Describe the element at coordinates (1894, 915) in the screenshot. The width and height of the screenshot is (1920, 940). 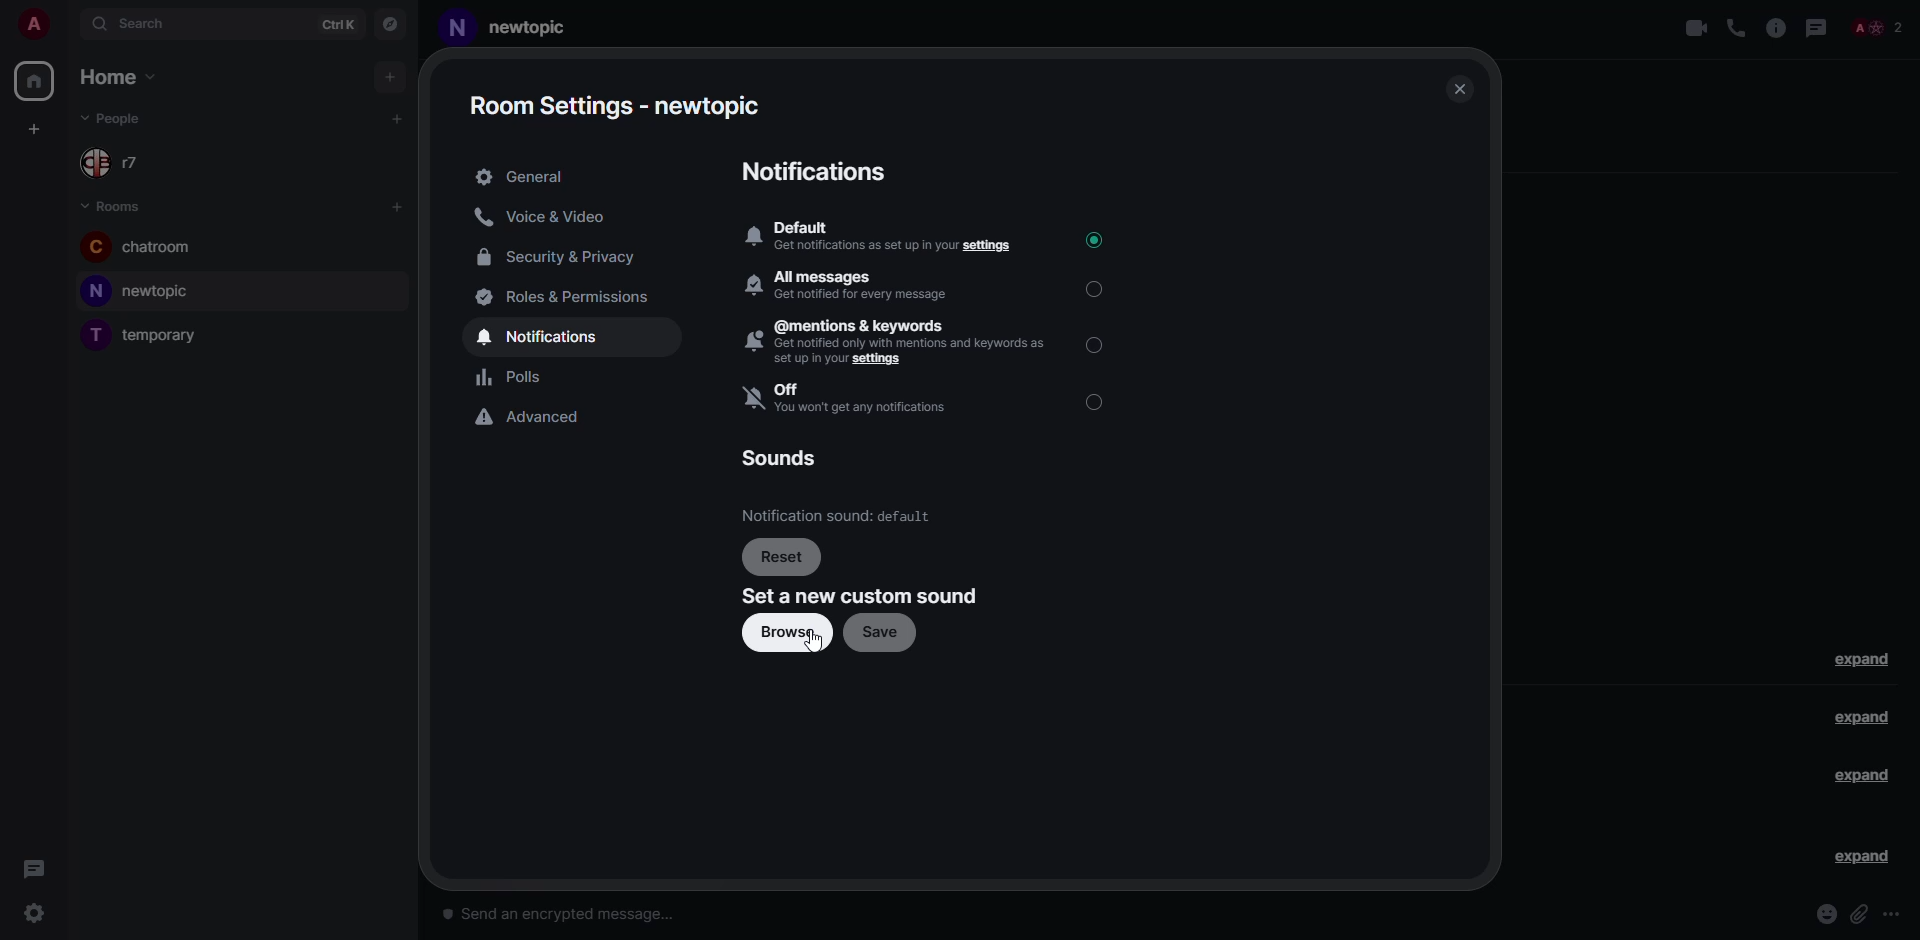
I see `more` at that location.